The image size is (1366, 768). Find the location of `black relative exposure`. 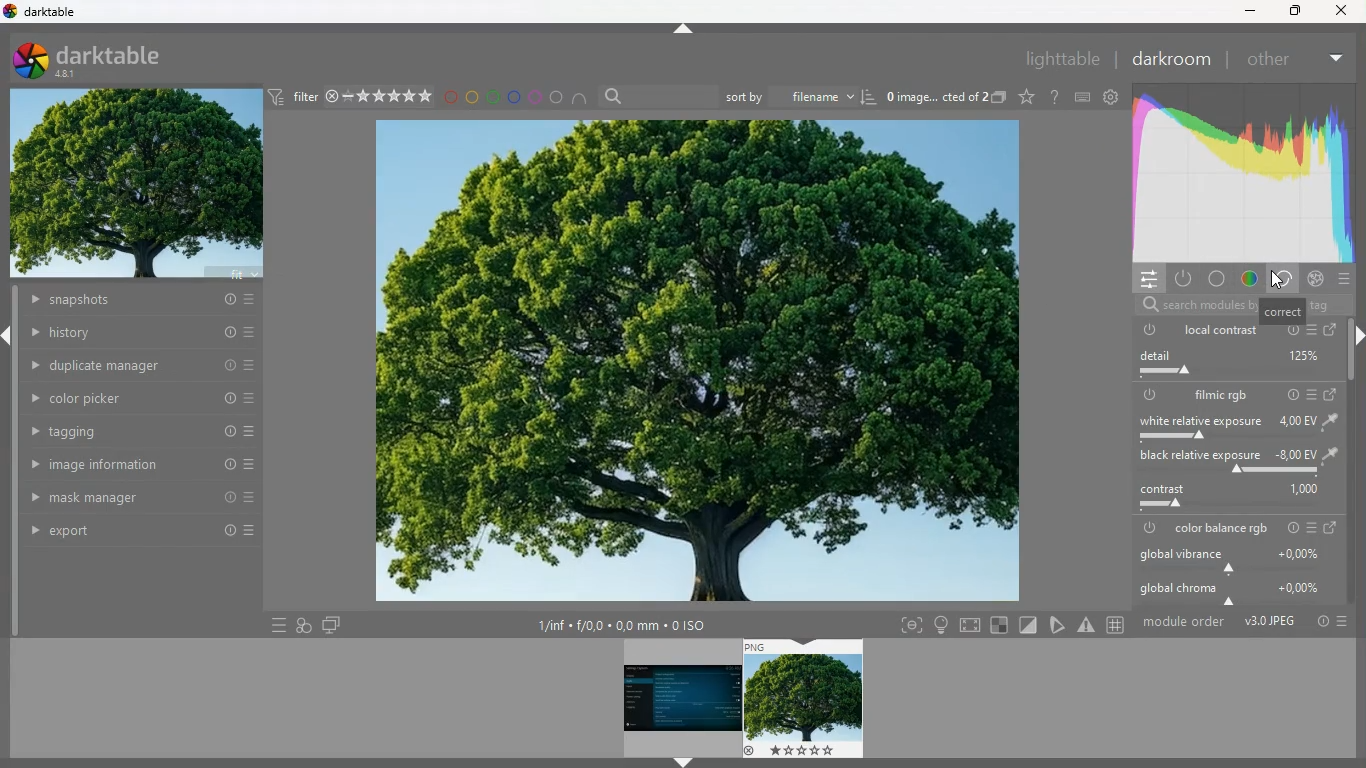

black relative exposure is located at coordinates (1238, 461).